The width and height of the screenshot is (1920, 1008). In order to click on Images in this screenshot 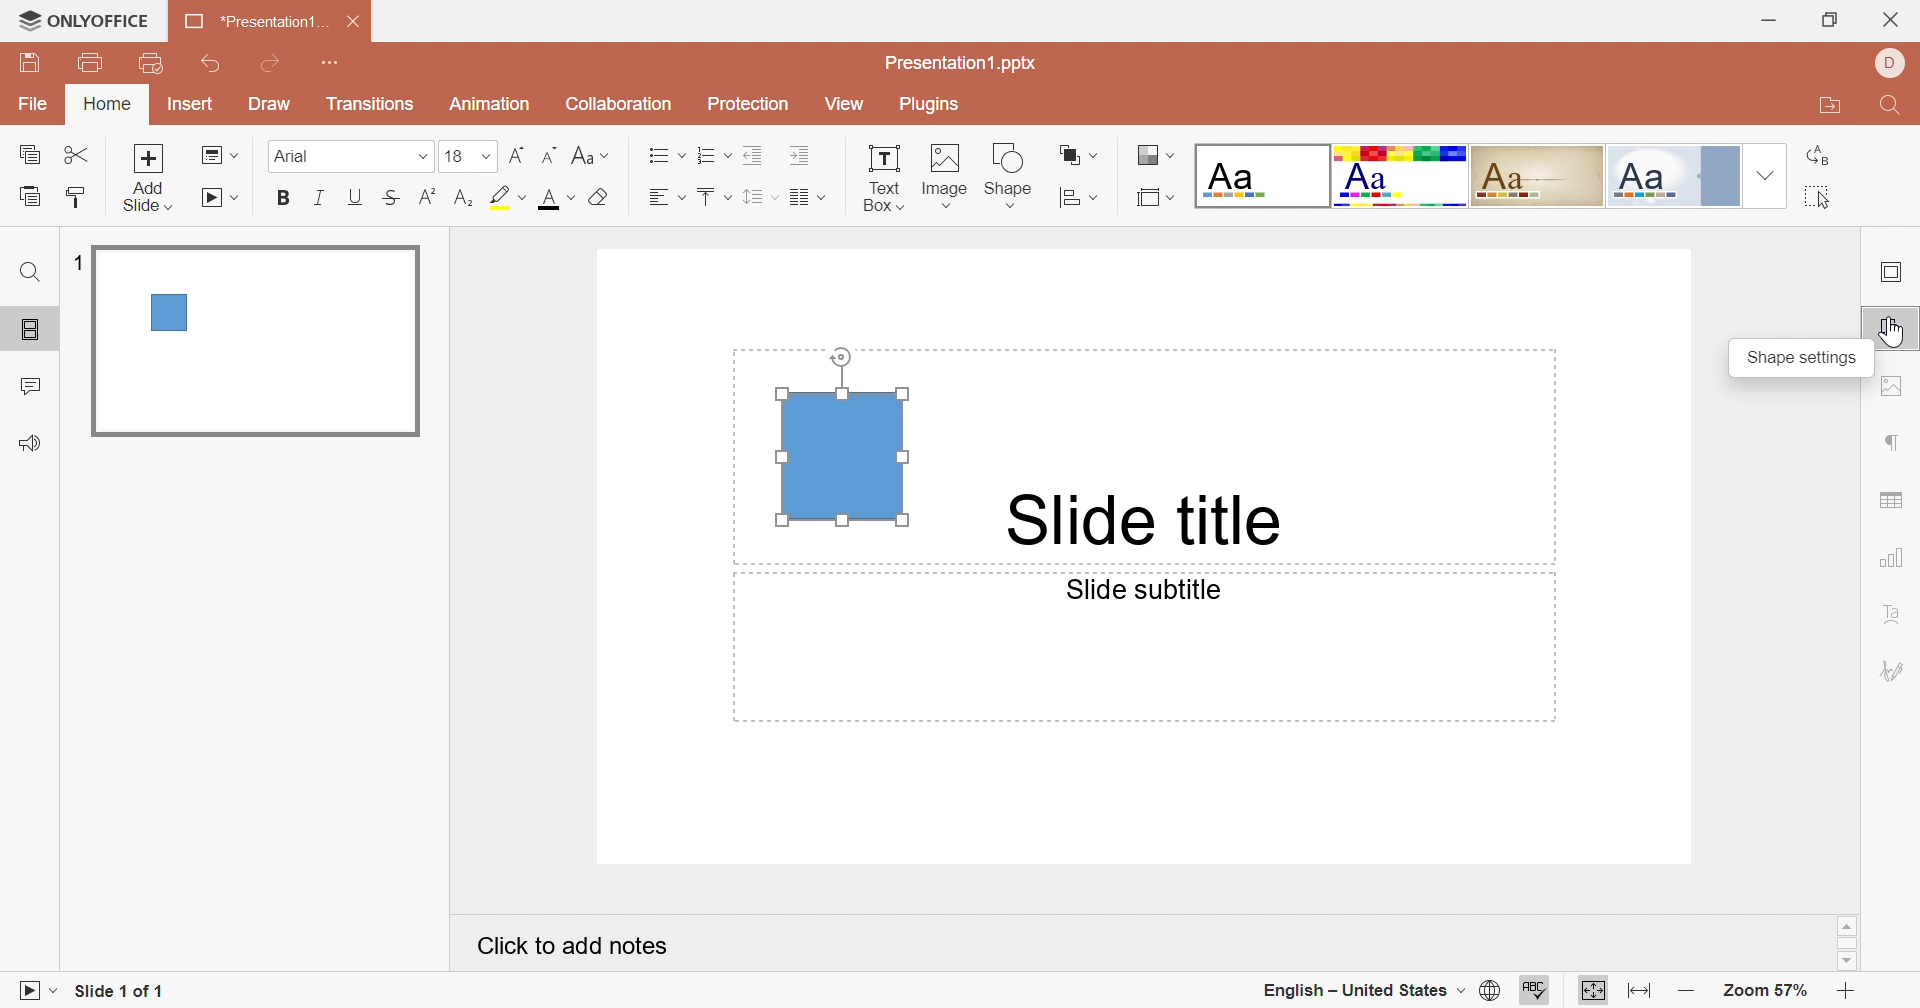, I will do `click(944, 174)`.